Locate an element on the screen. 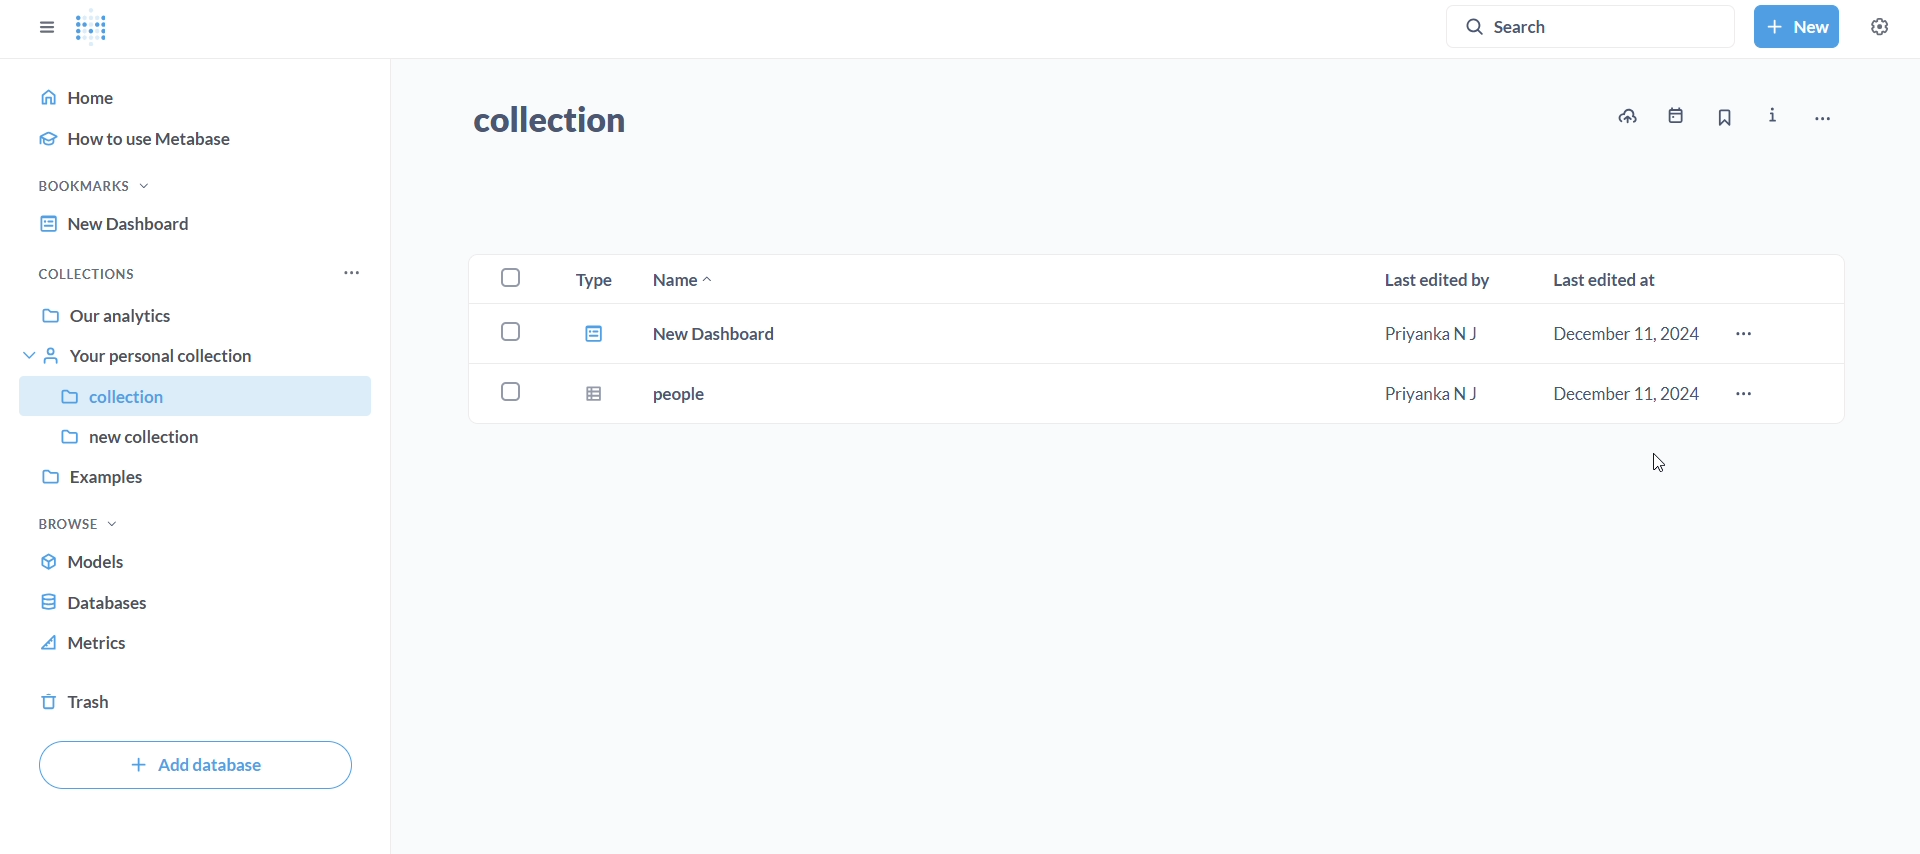 This screenshot has width=1920, height=854. bookmark is located at coordinates (1724, 118).